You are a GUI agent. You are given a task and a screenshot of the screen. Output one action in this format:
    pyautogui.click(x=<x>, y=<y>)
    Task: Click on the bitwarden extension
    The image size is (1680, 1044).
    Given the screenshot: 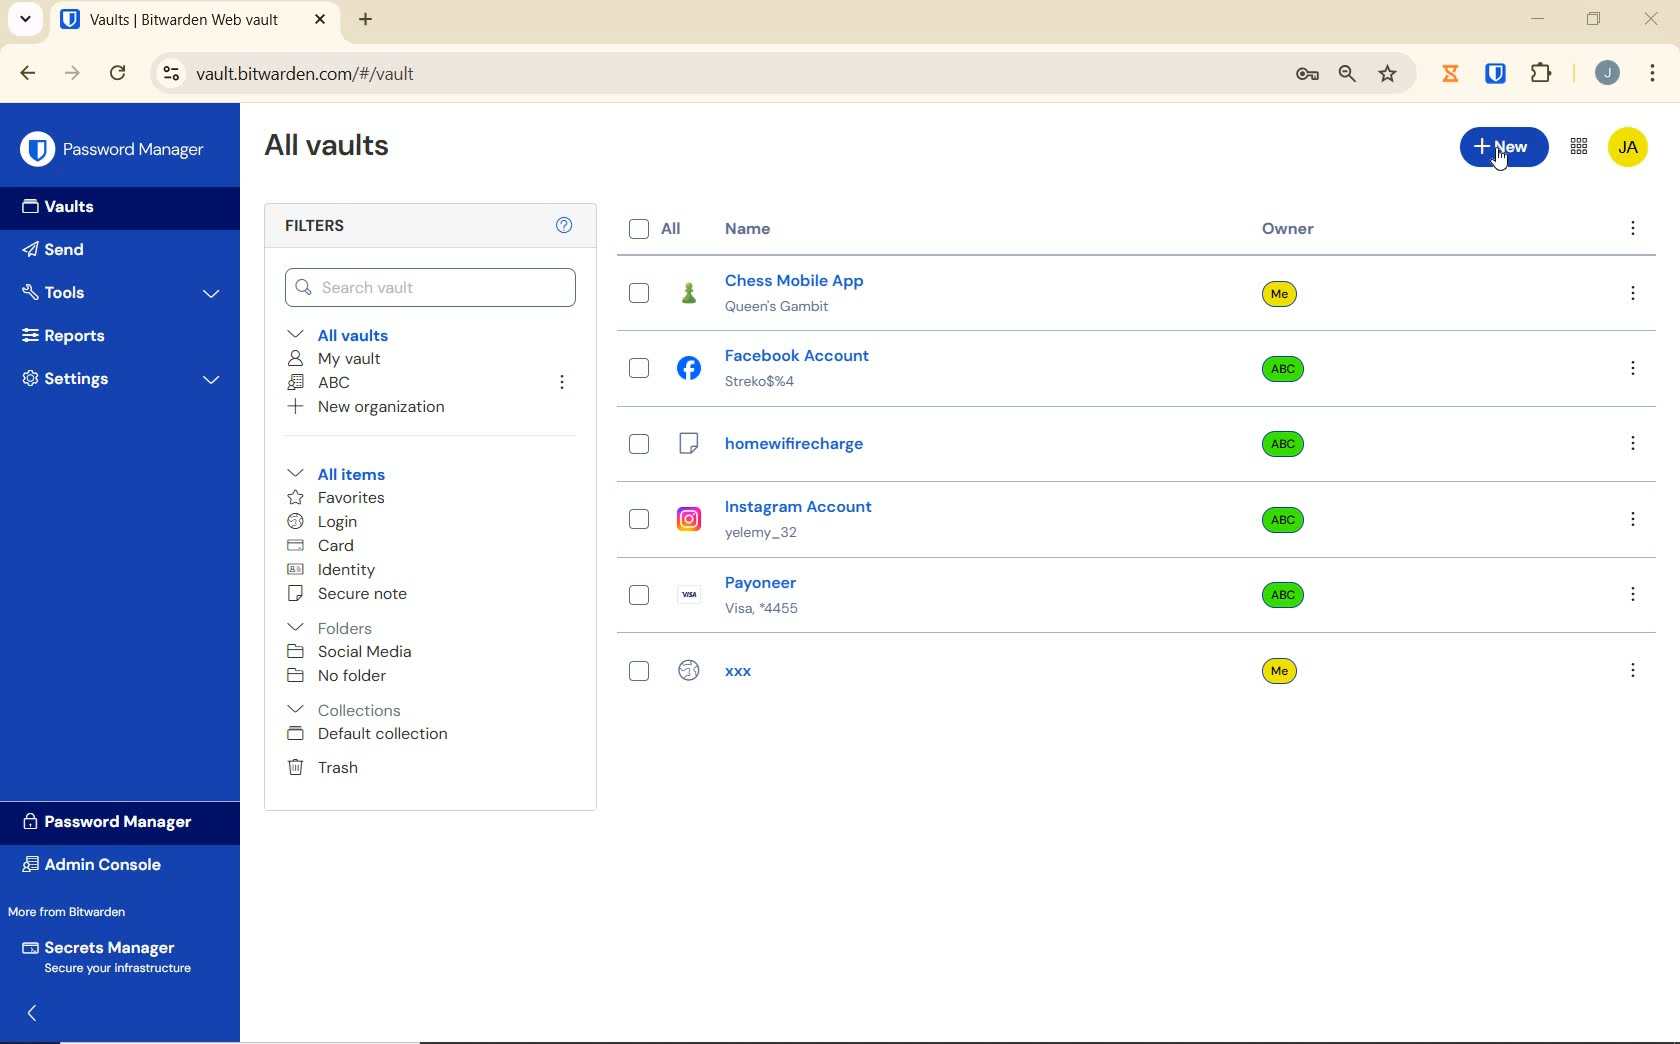 What is the action you would take?
    pyautogui.click(x=1497, y=74)
    